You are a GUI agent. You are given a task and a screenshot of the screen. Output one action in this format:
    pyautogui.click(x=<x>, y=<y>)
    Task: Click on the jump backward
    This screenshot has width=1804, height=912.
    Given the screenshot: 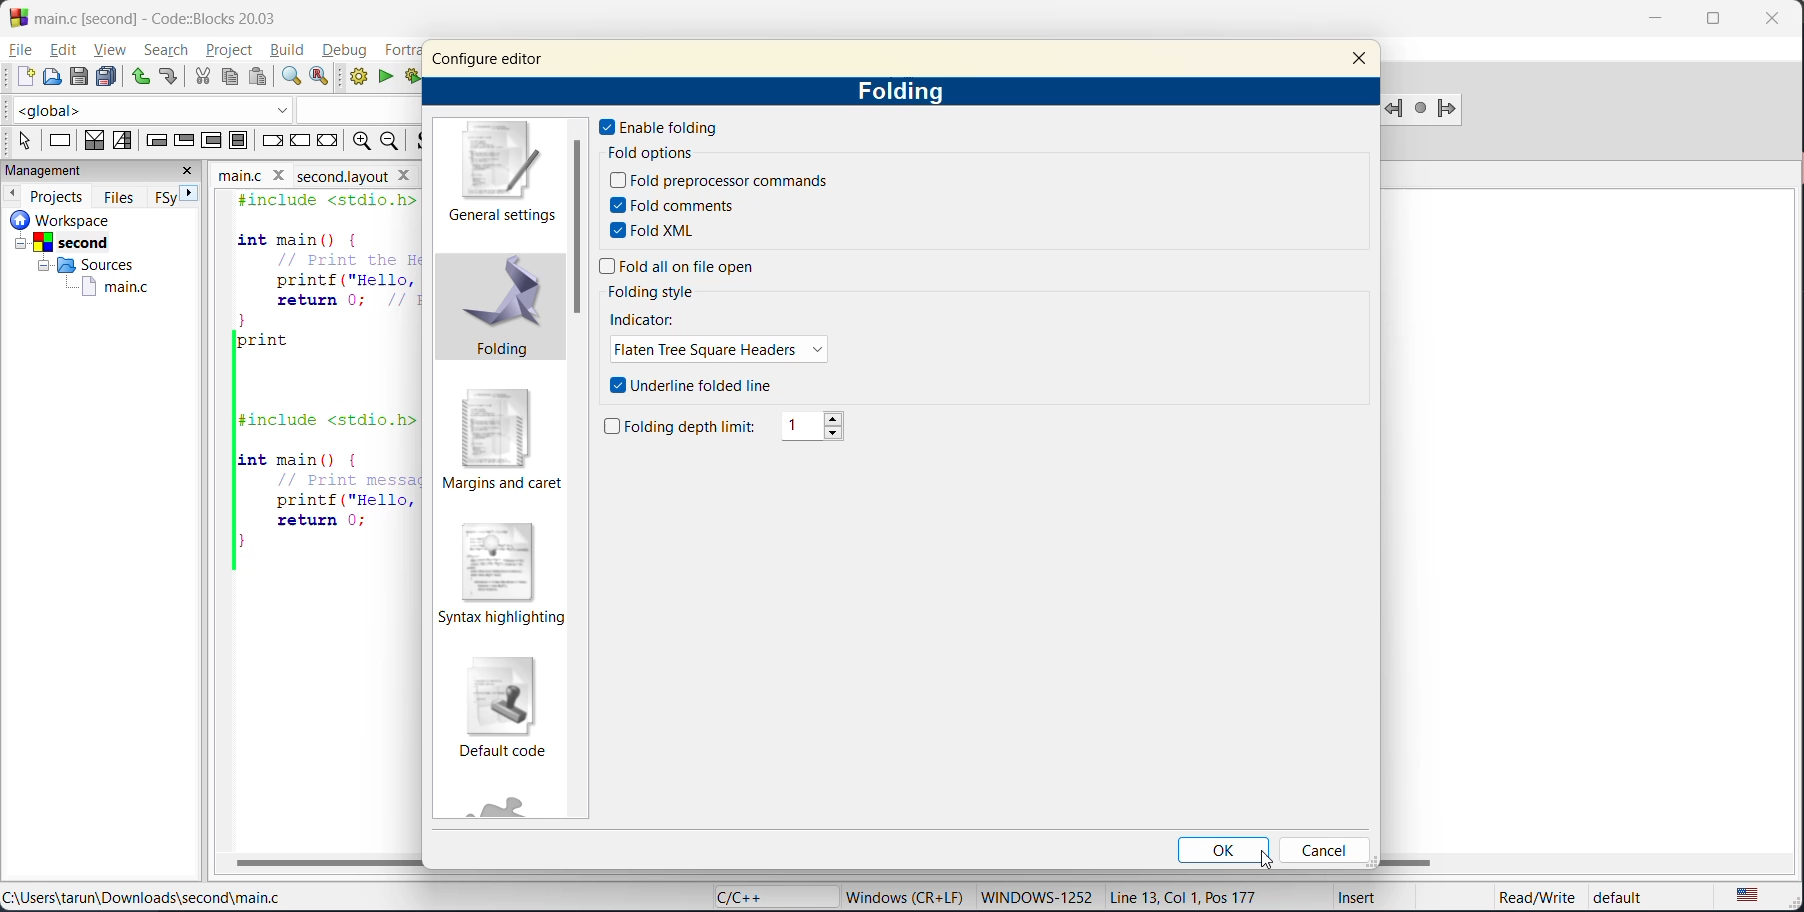 What is the action you would take?
    pyautogui.click(x=1396, y=108)
    